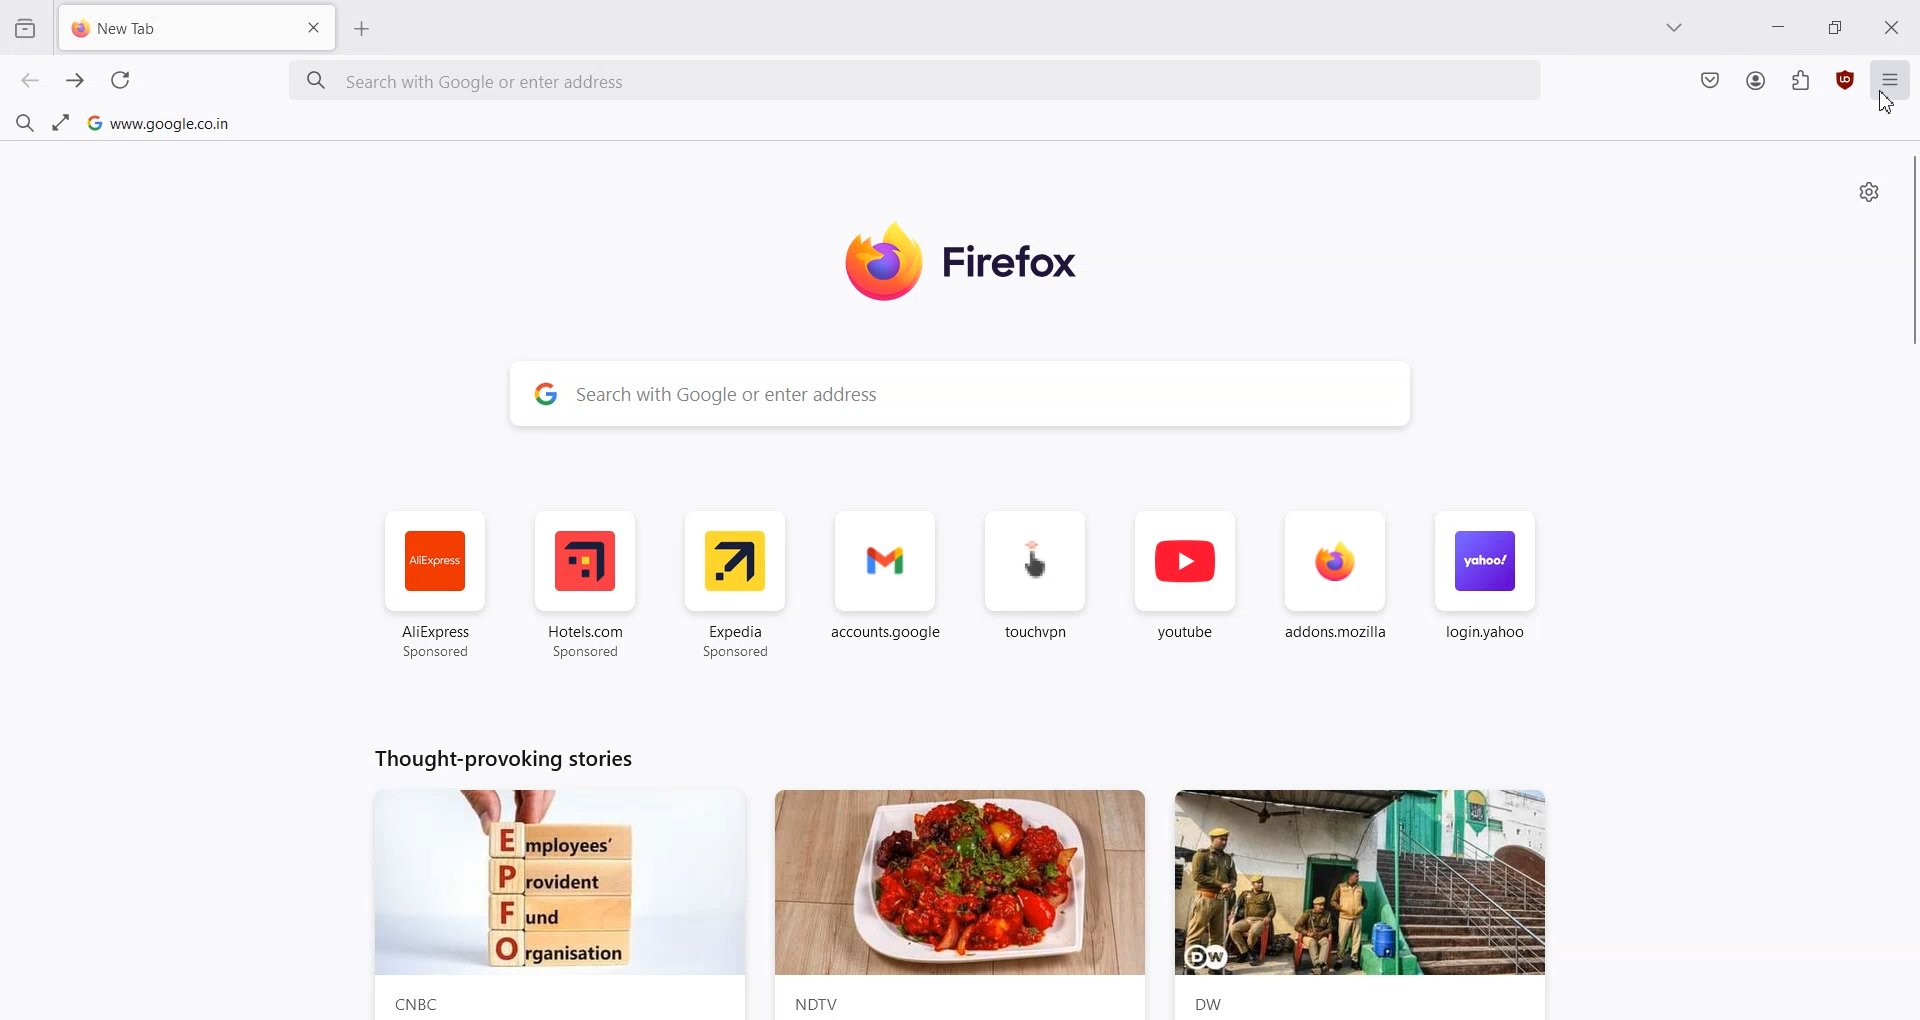  What do you see at coordinates (1483, 587) in the screenshot?
I see `login.yahoo` at bounding box center [1483, 587].